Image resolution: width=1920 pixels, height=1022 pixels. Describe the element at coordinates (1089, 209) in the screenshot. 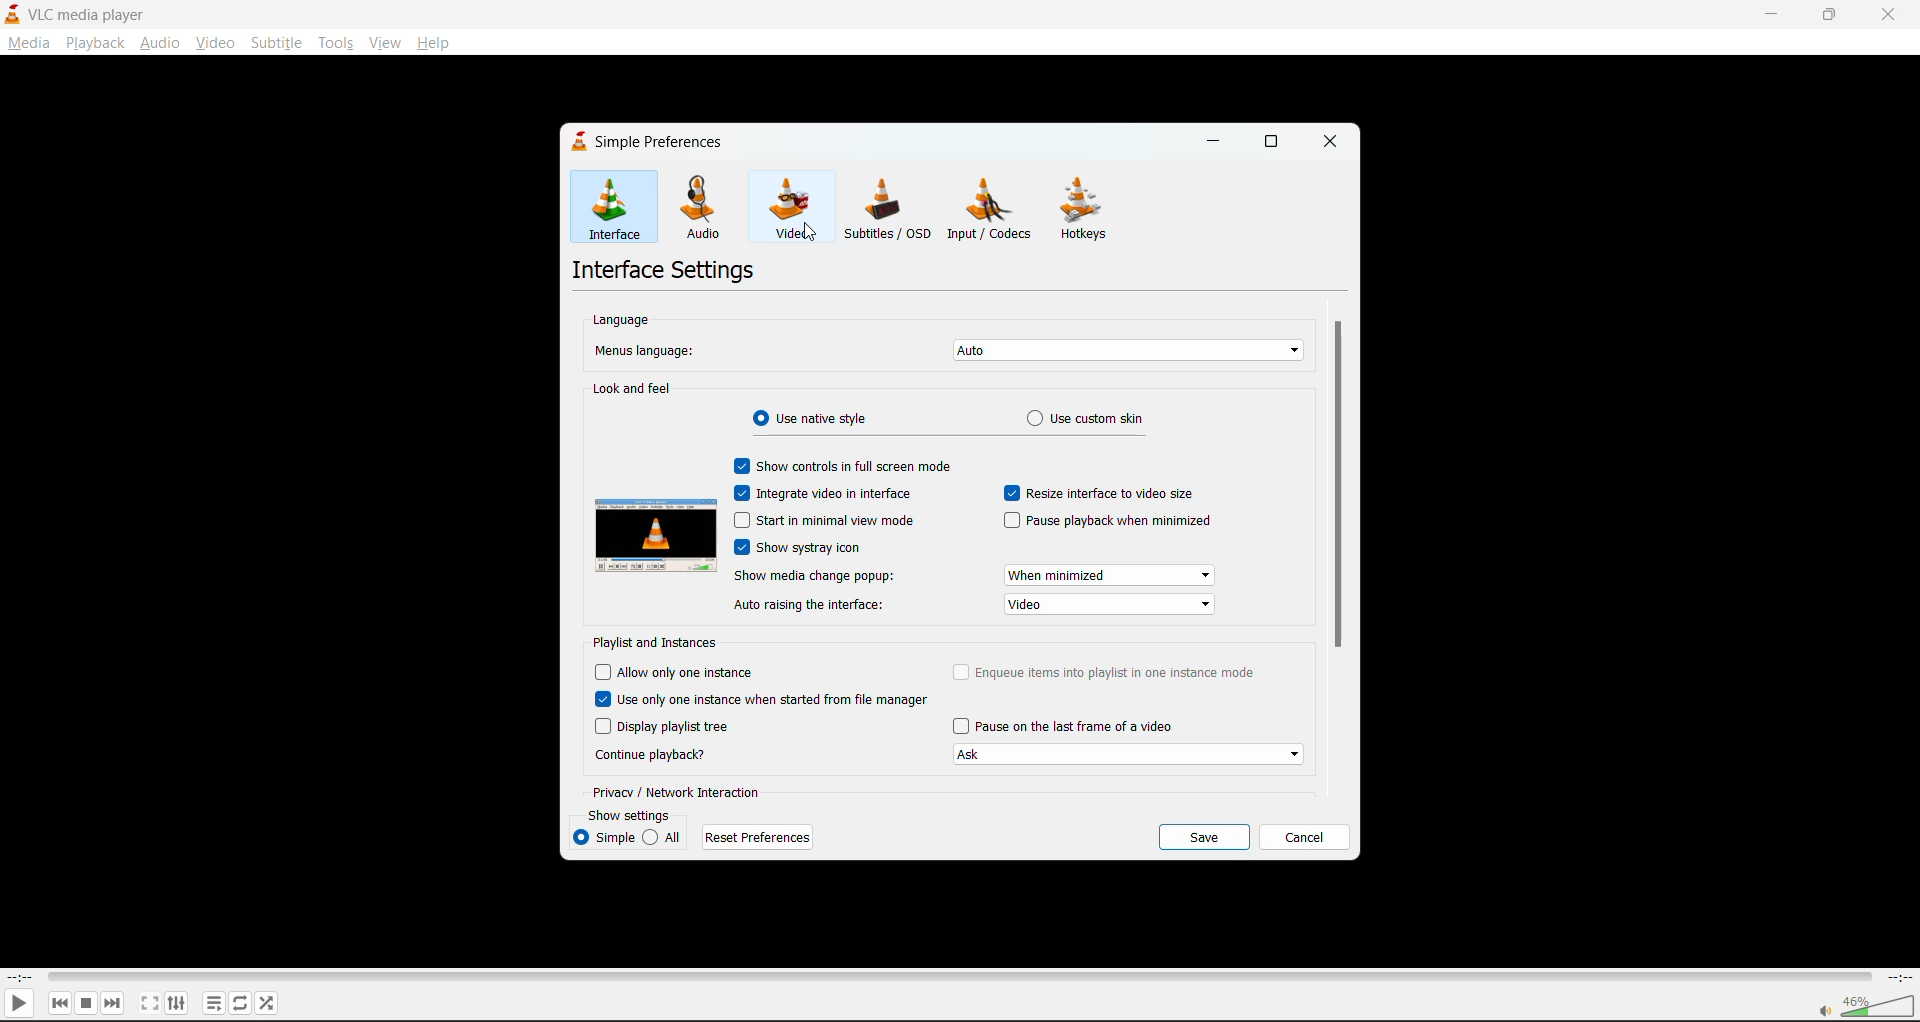

I see `hotkeys` at that location.